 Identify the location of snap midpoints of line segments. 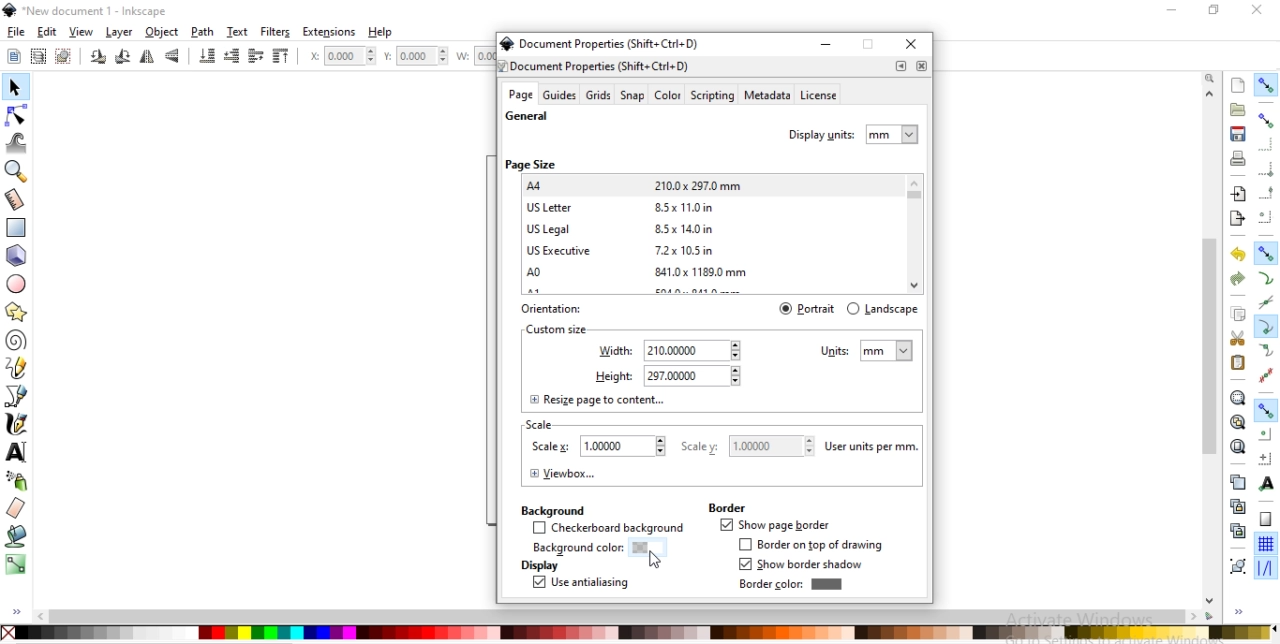
(1264, 375).